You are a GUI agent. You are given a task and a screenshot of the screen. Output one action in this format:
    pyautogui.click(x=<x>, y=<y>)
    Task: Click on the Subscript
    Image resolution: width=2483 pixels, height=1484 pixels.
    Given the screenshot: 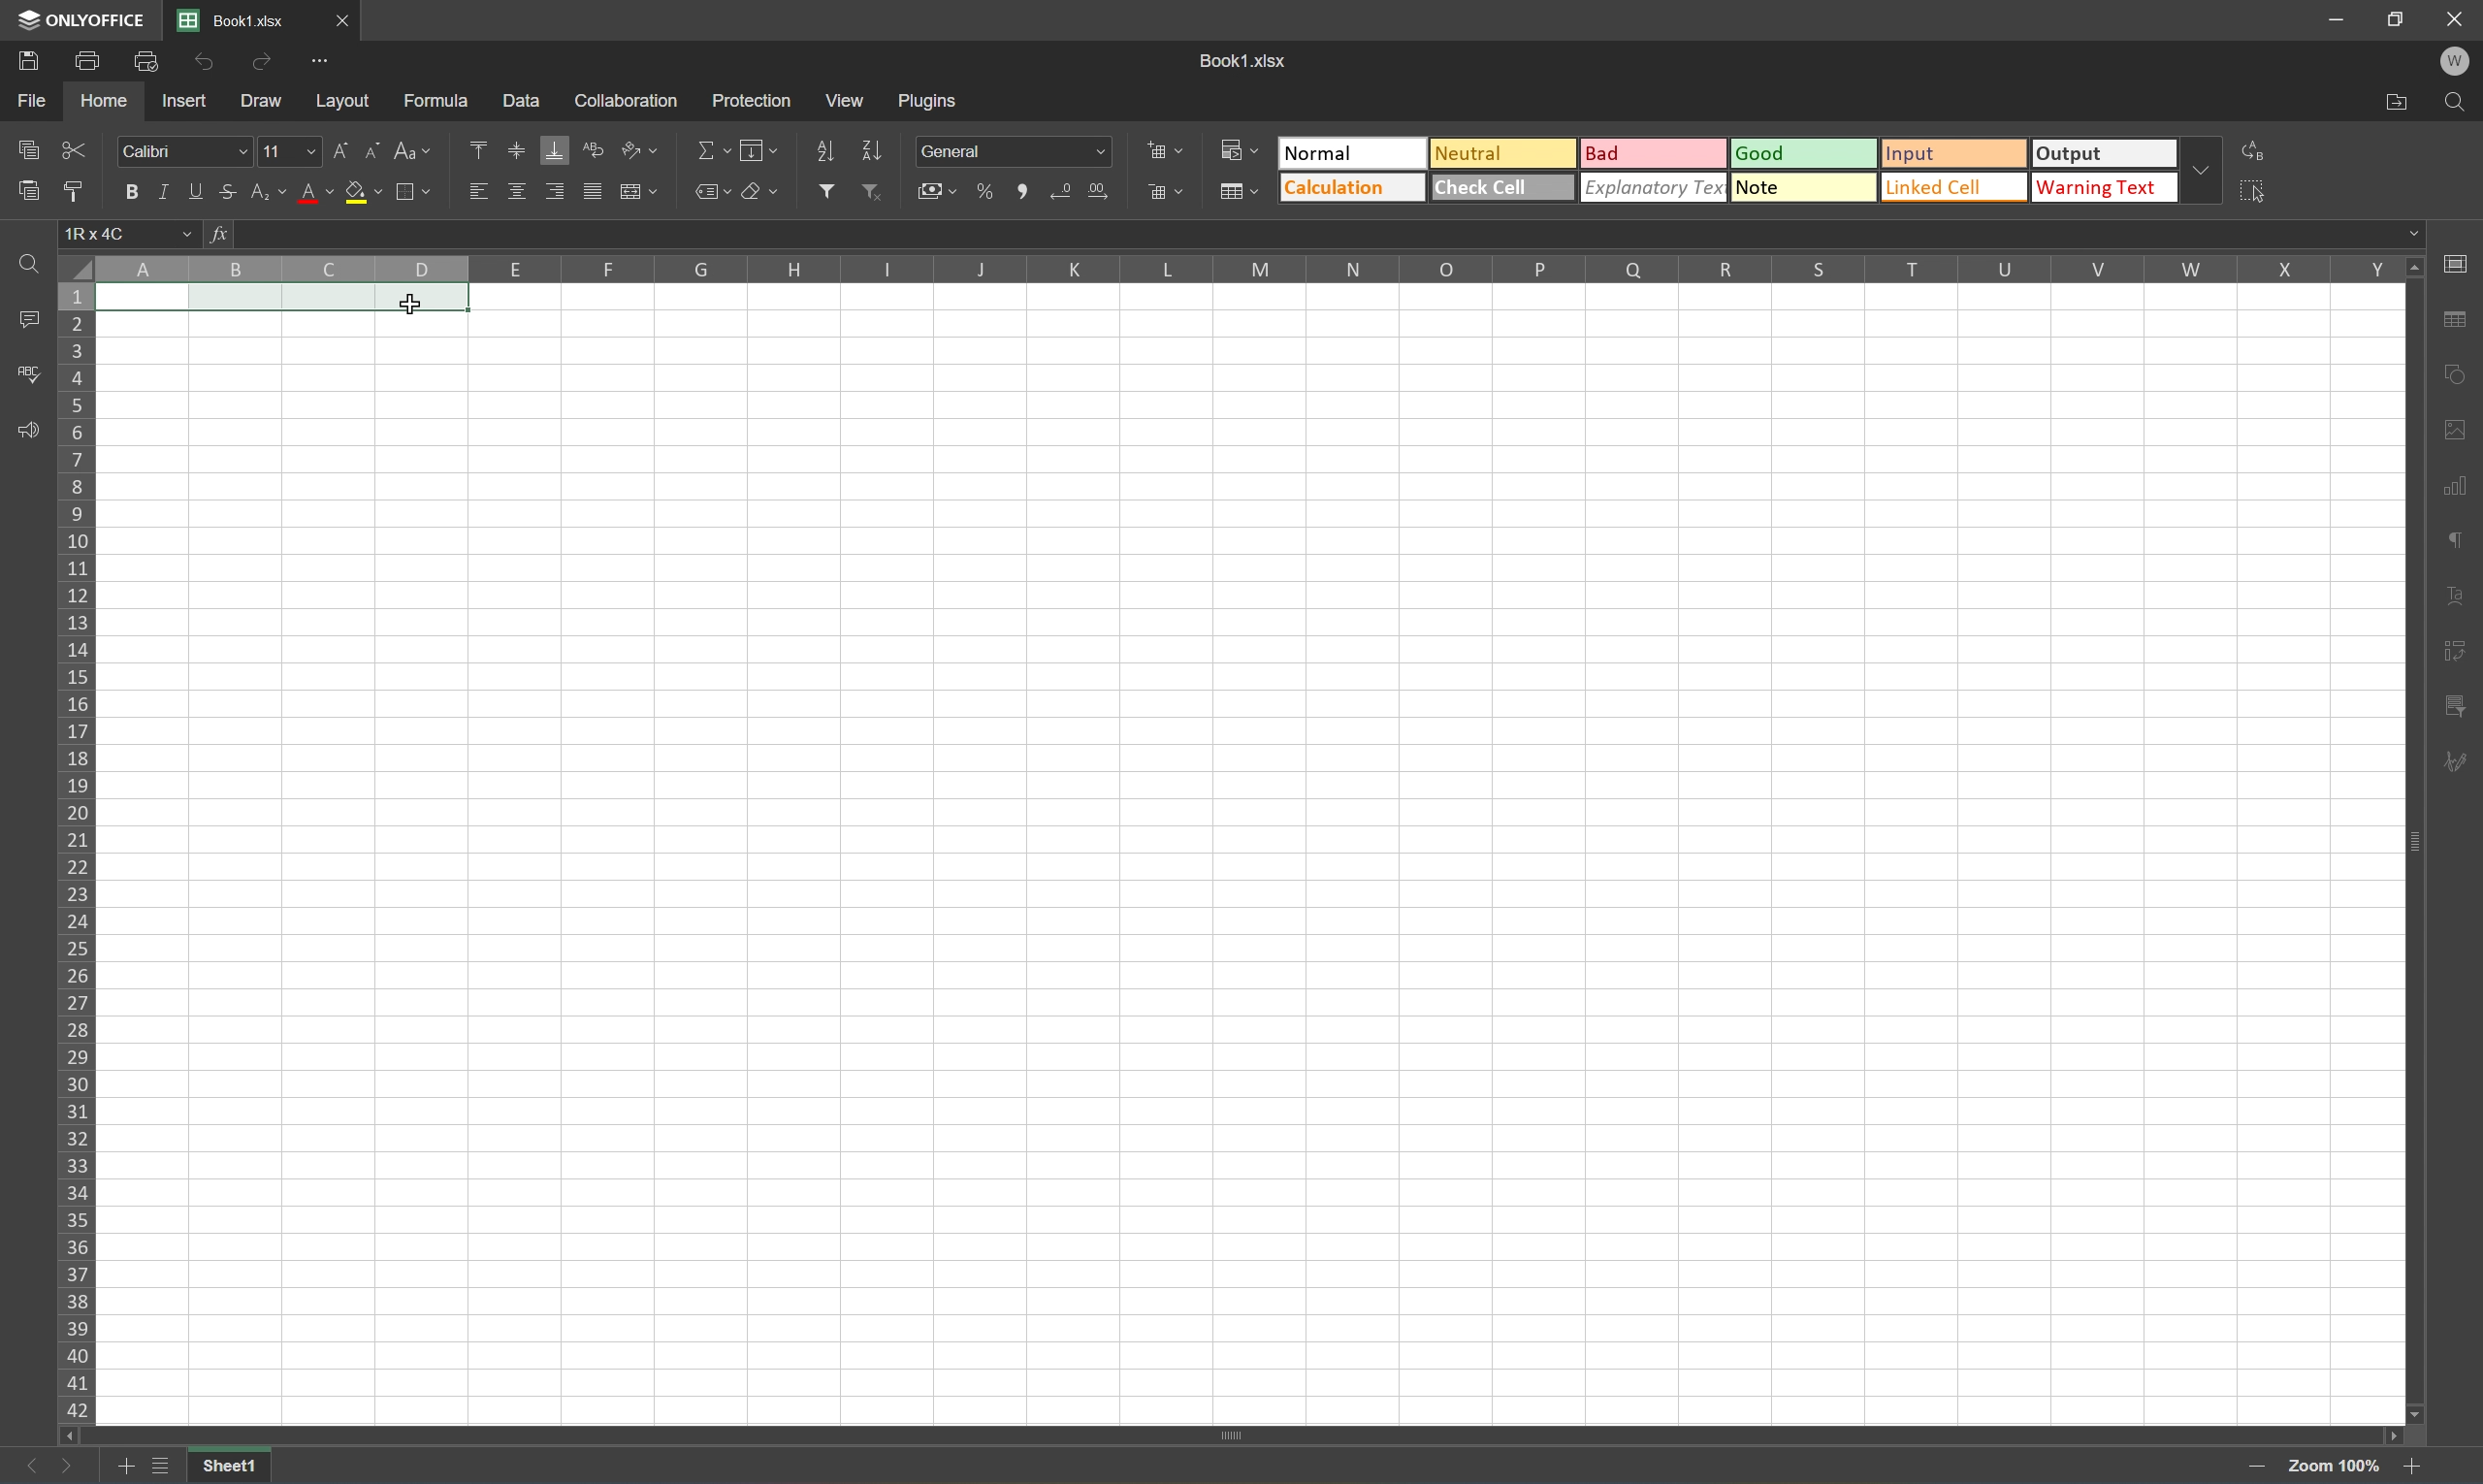 What is the action you would take?
    pyautogui.click(x=270, y=193)
    